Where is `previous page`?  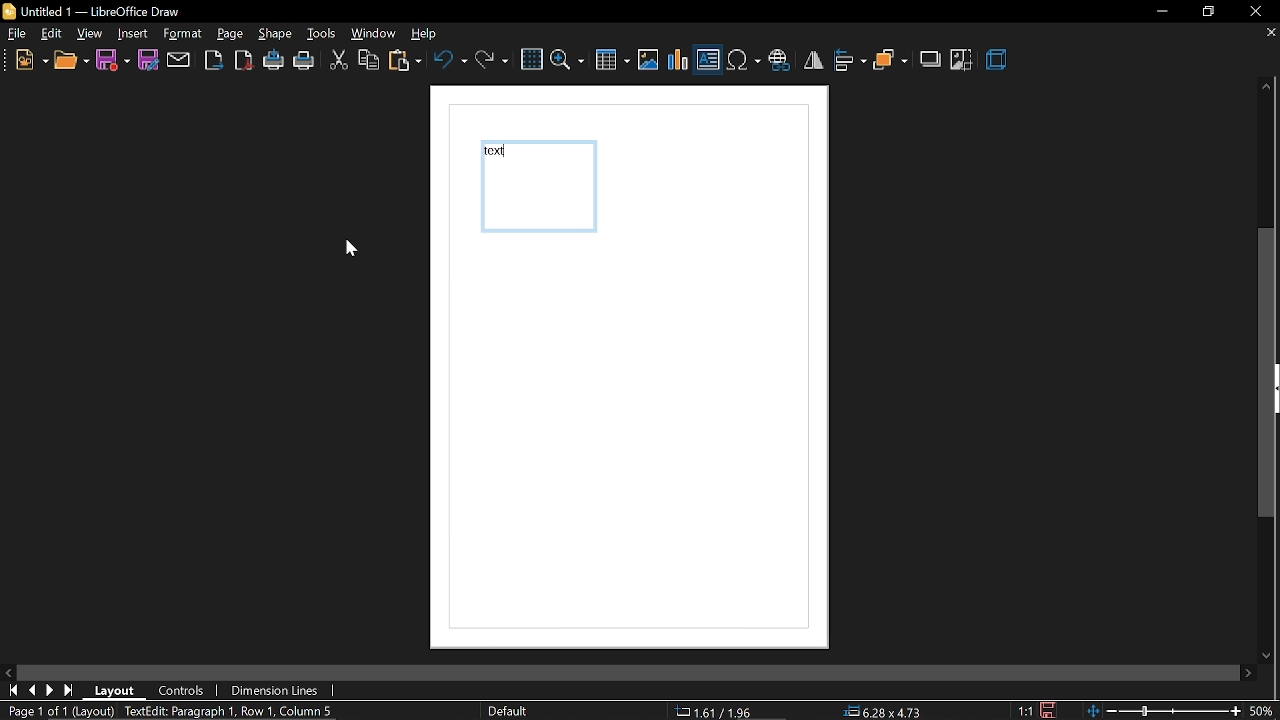
previous page is located at coordinates (35, 692).